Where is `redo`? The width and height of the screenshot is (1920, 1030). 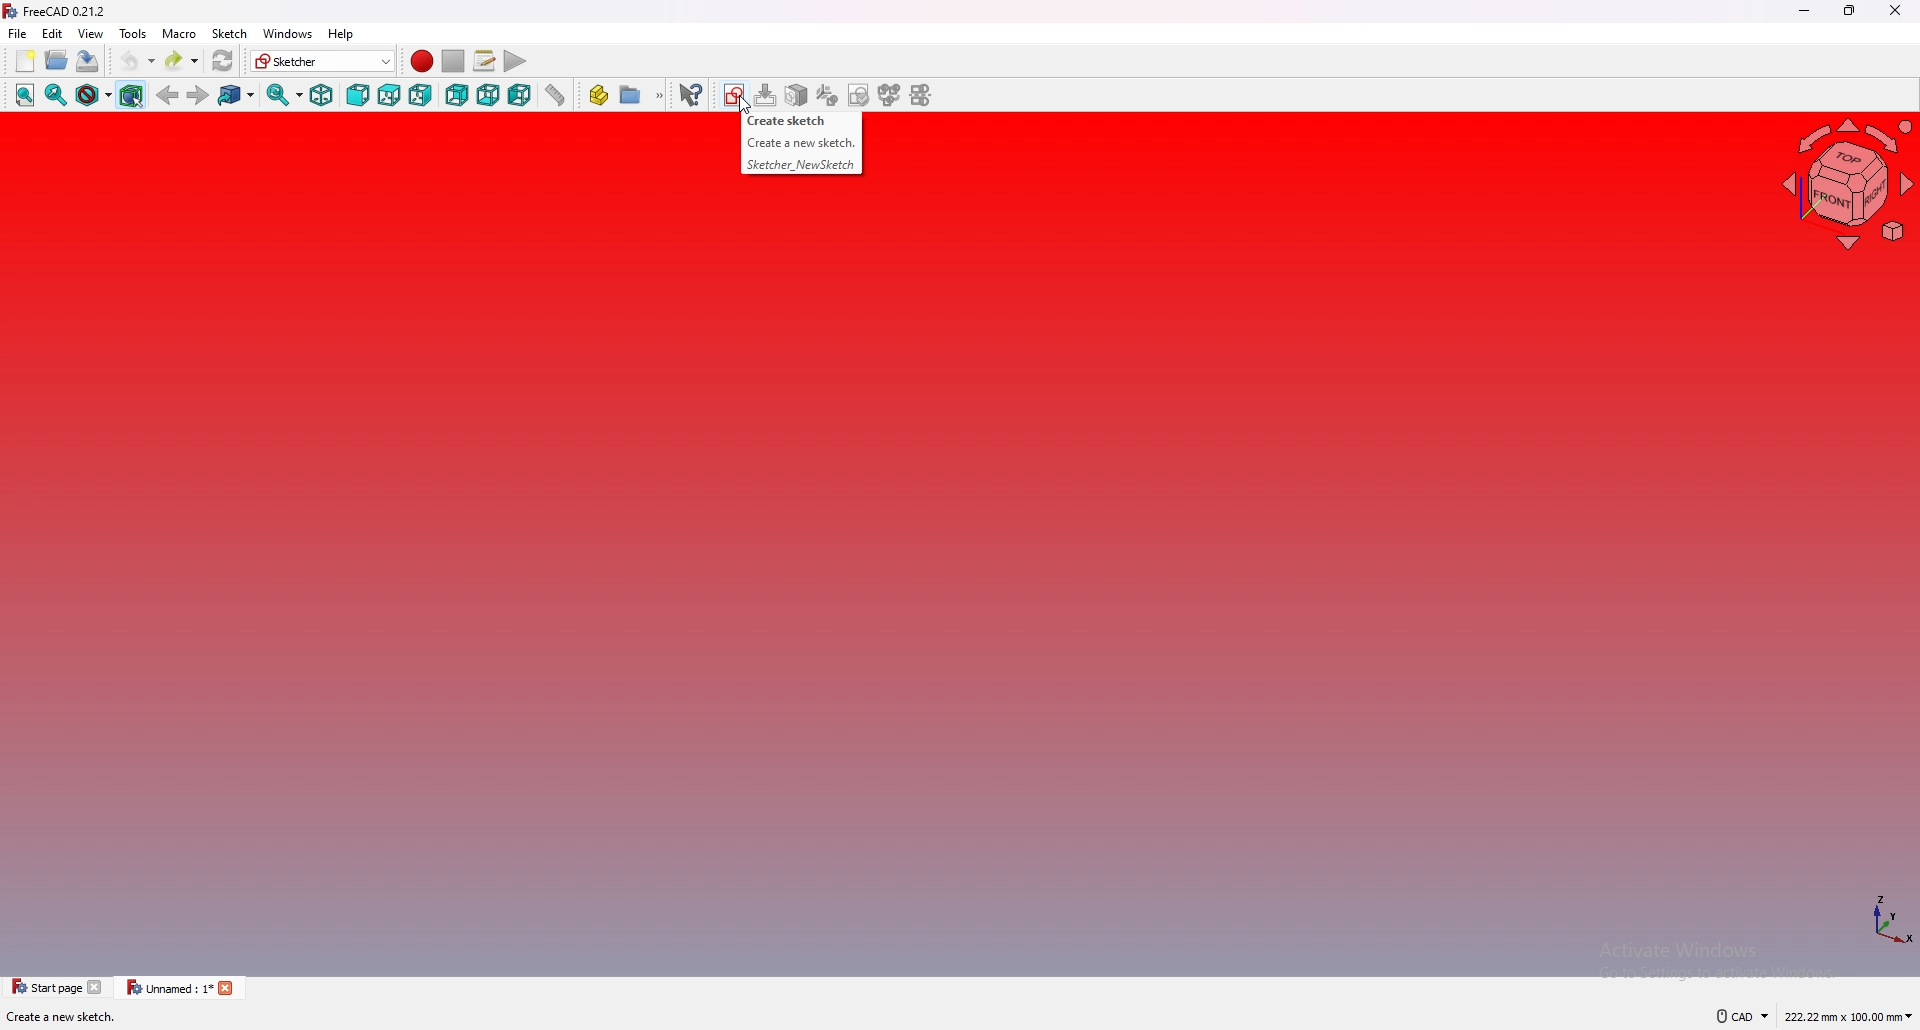
redo is located at coordinates (183, 60).